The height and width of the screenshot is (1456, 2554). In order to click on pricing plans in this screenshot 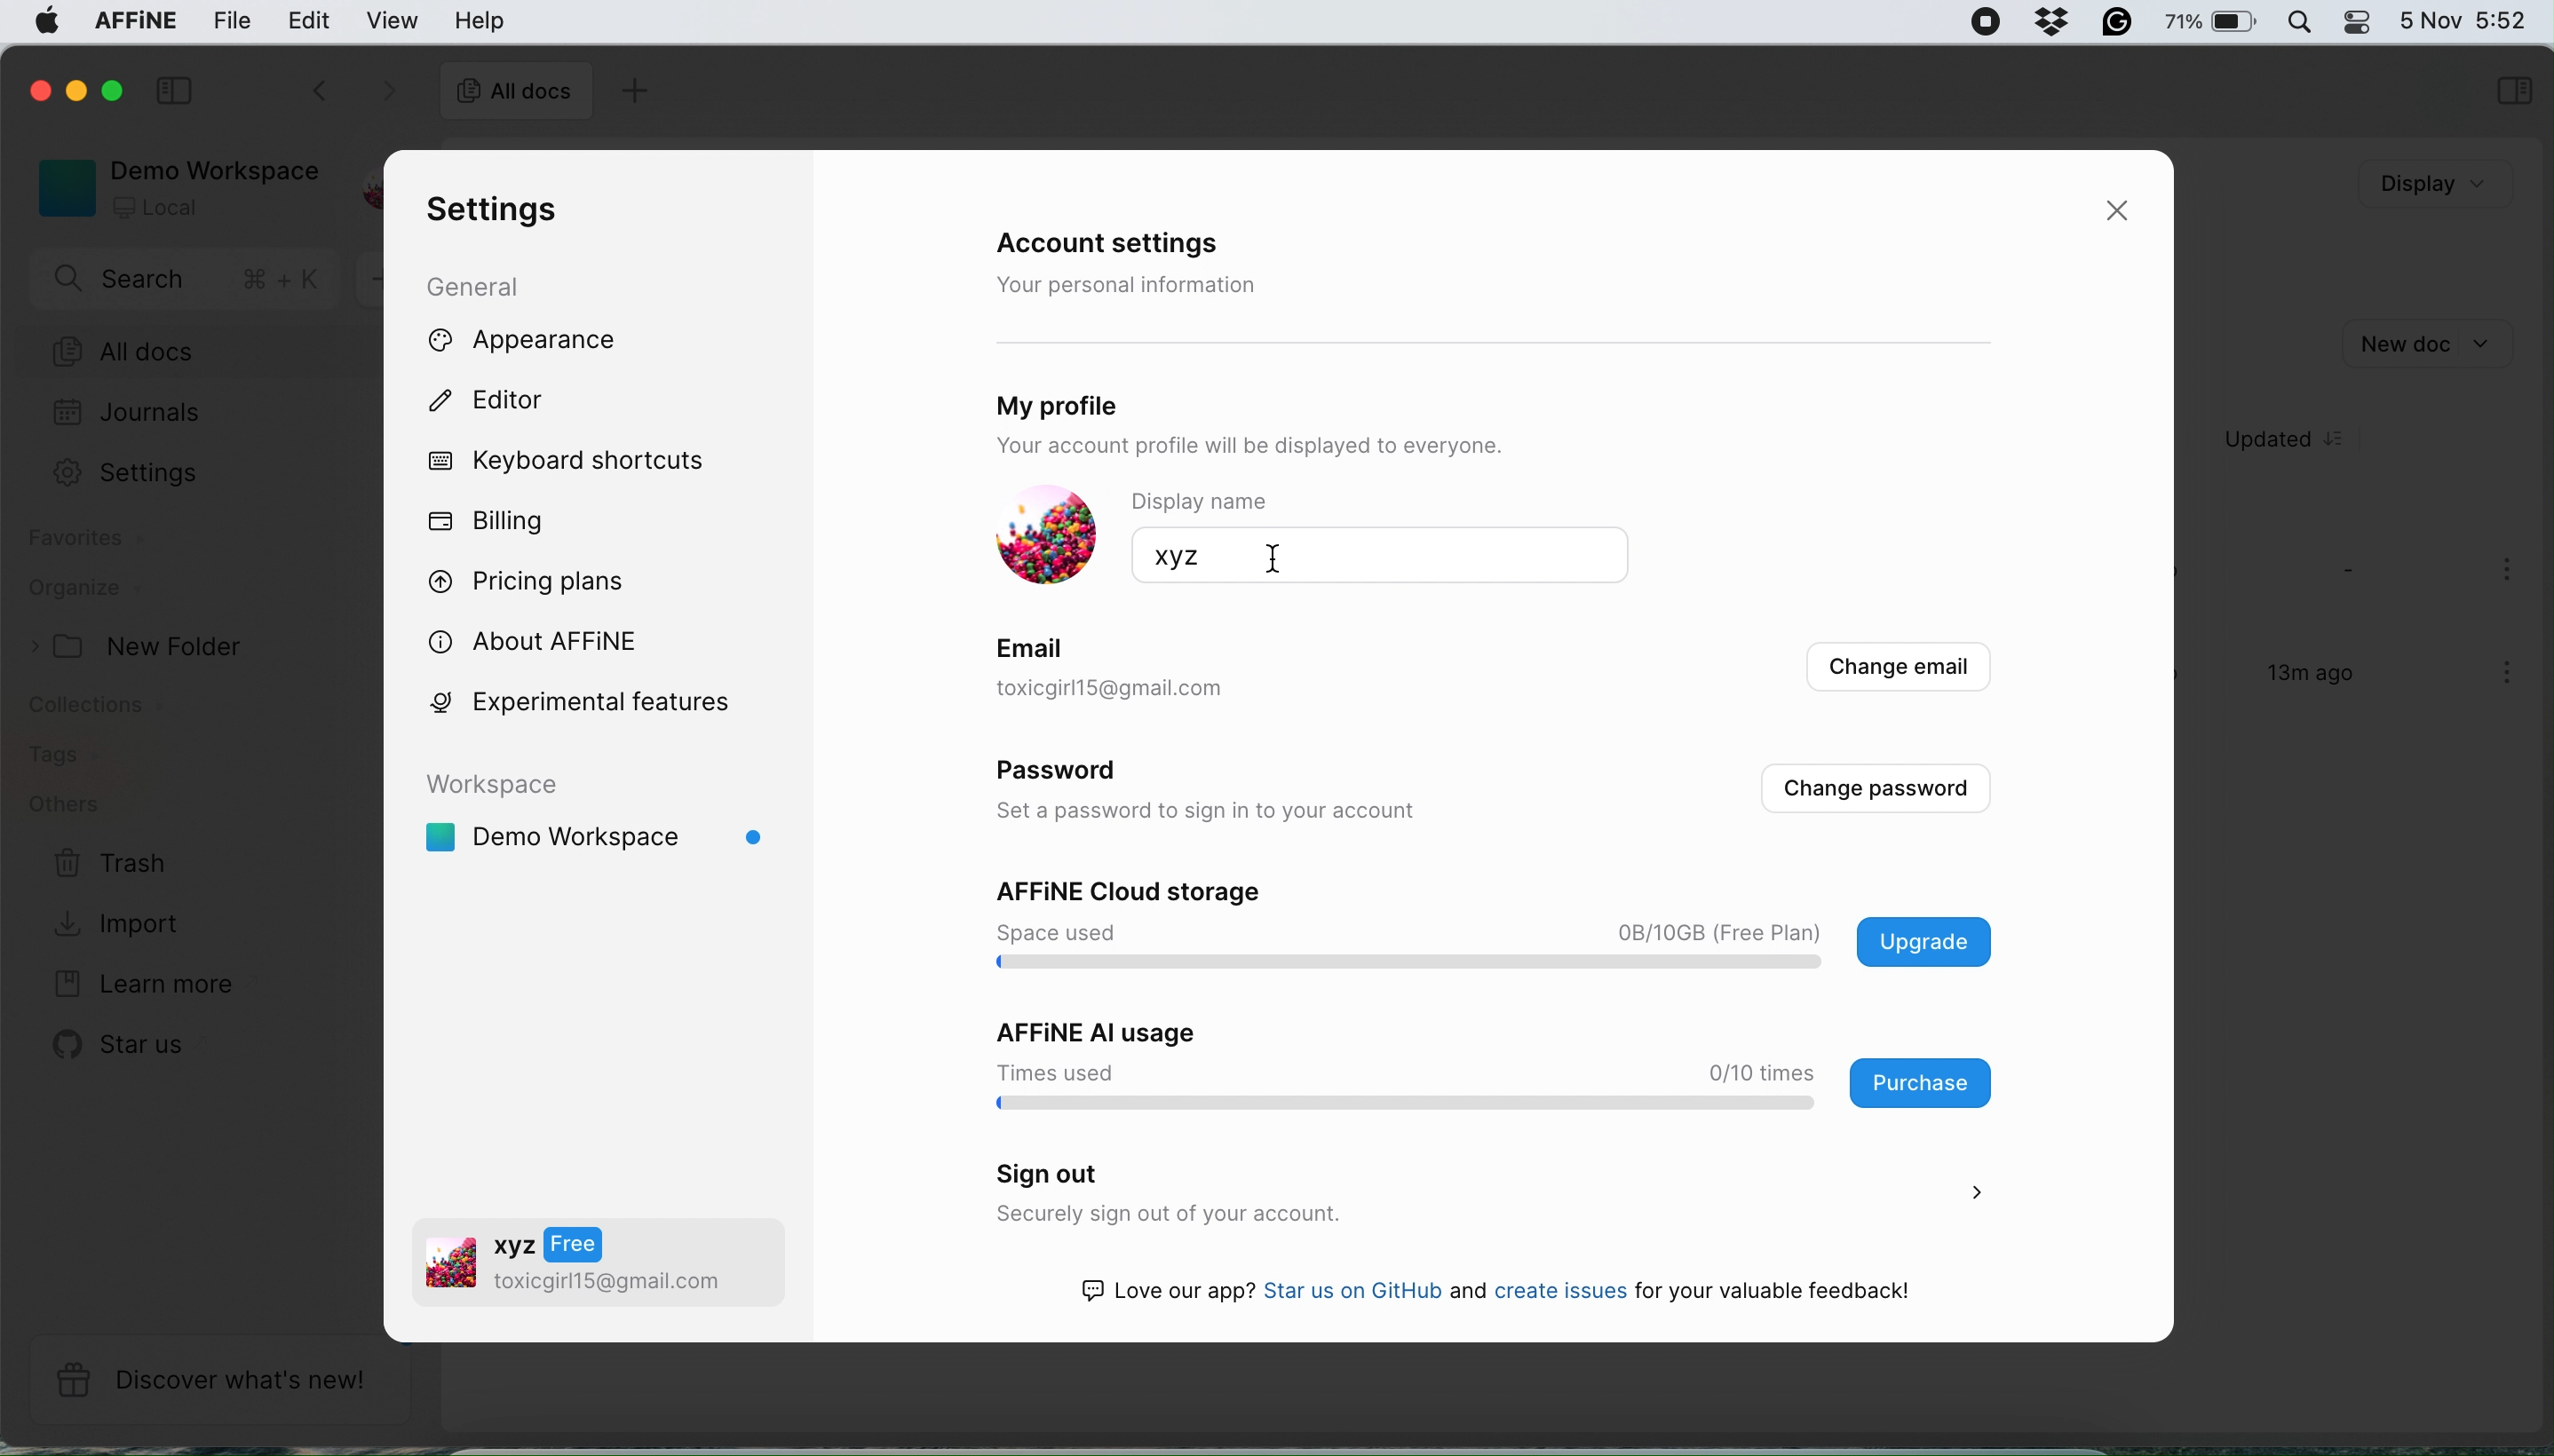, I will do `click(540, 578)`.